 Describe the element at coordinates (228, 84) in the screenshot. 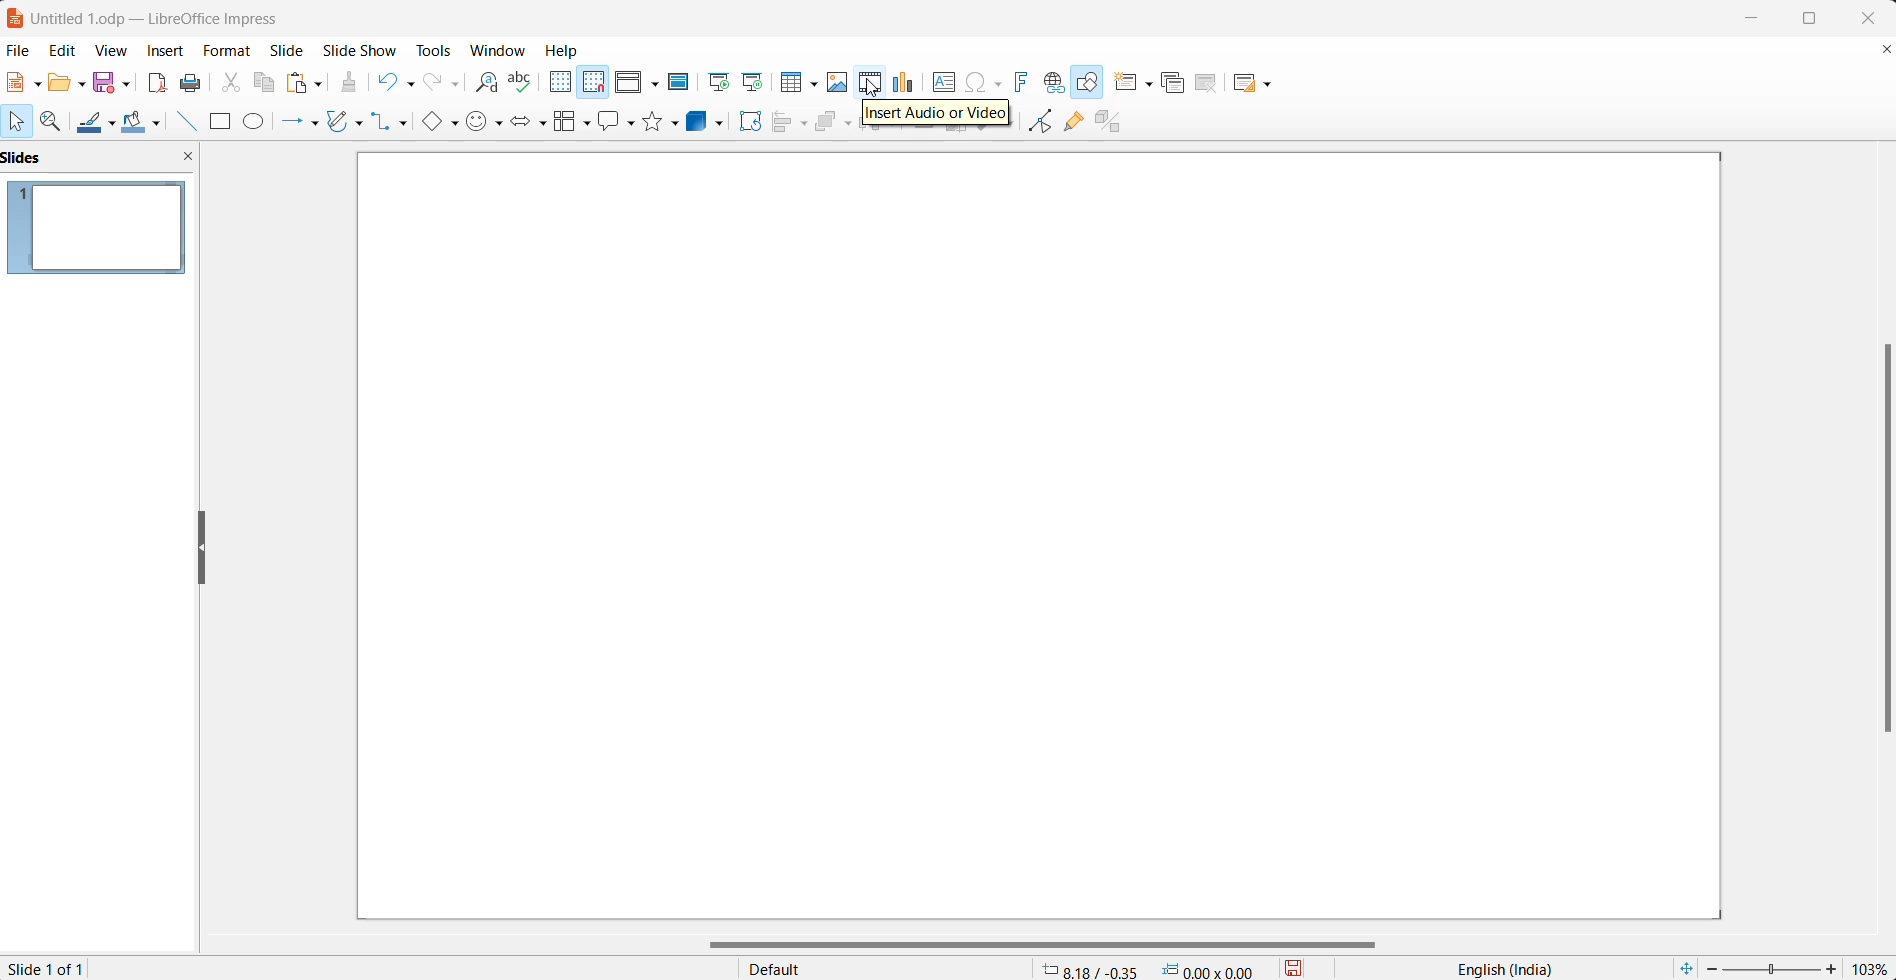

I see `cut` at that location.